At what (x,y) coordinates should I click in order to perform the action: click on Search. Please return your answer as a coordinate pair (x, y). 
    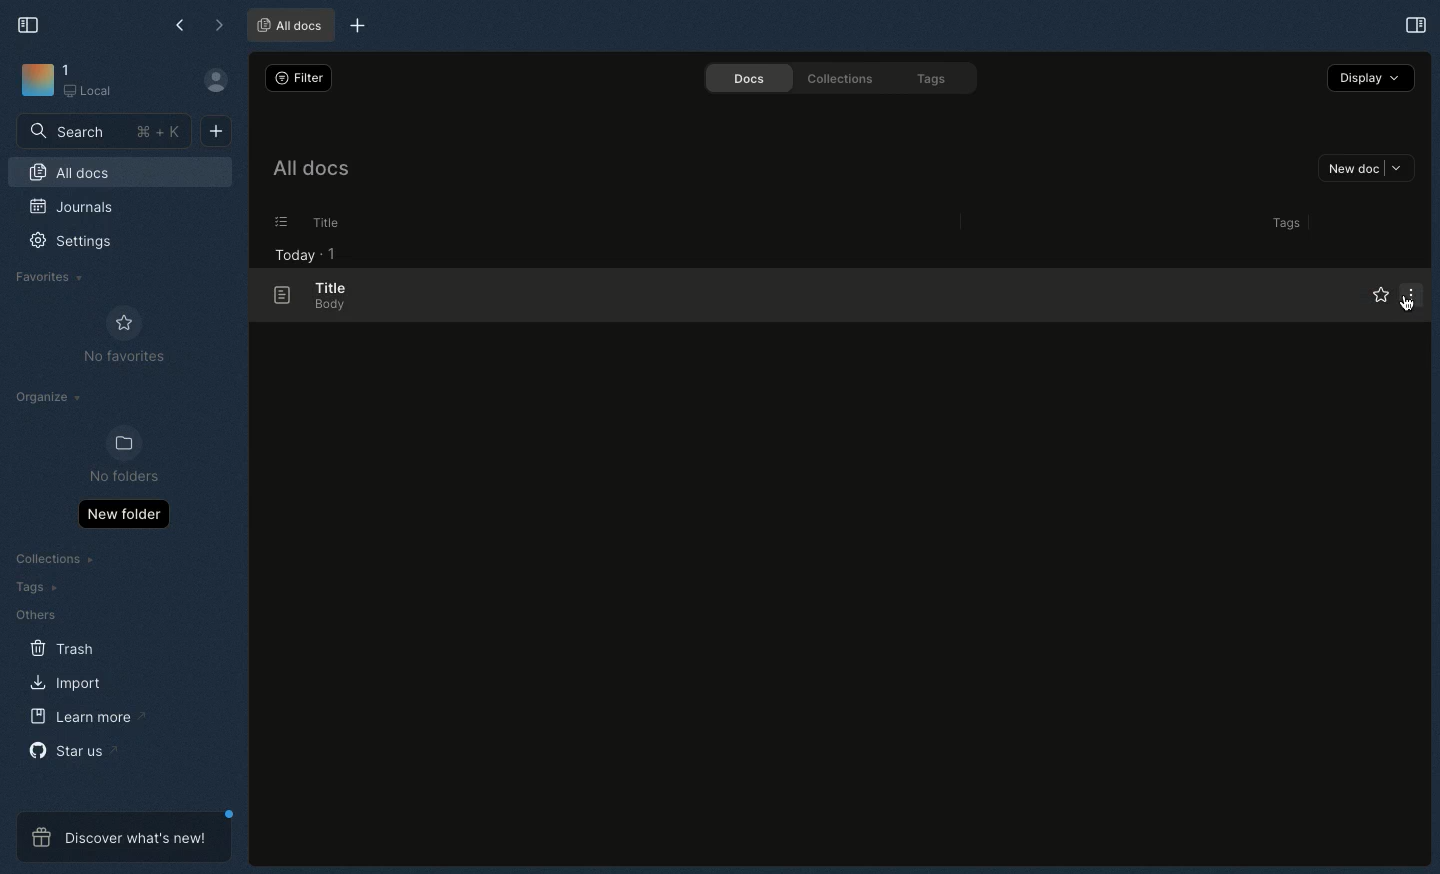
    Looking at the image, I should click on (105, 130).